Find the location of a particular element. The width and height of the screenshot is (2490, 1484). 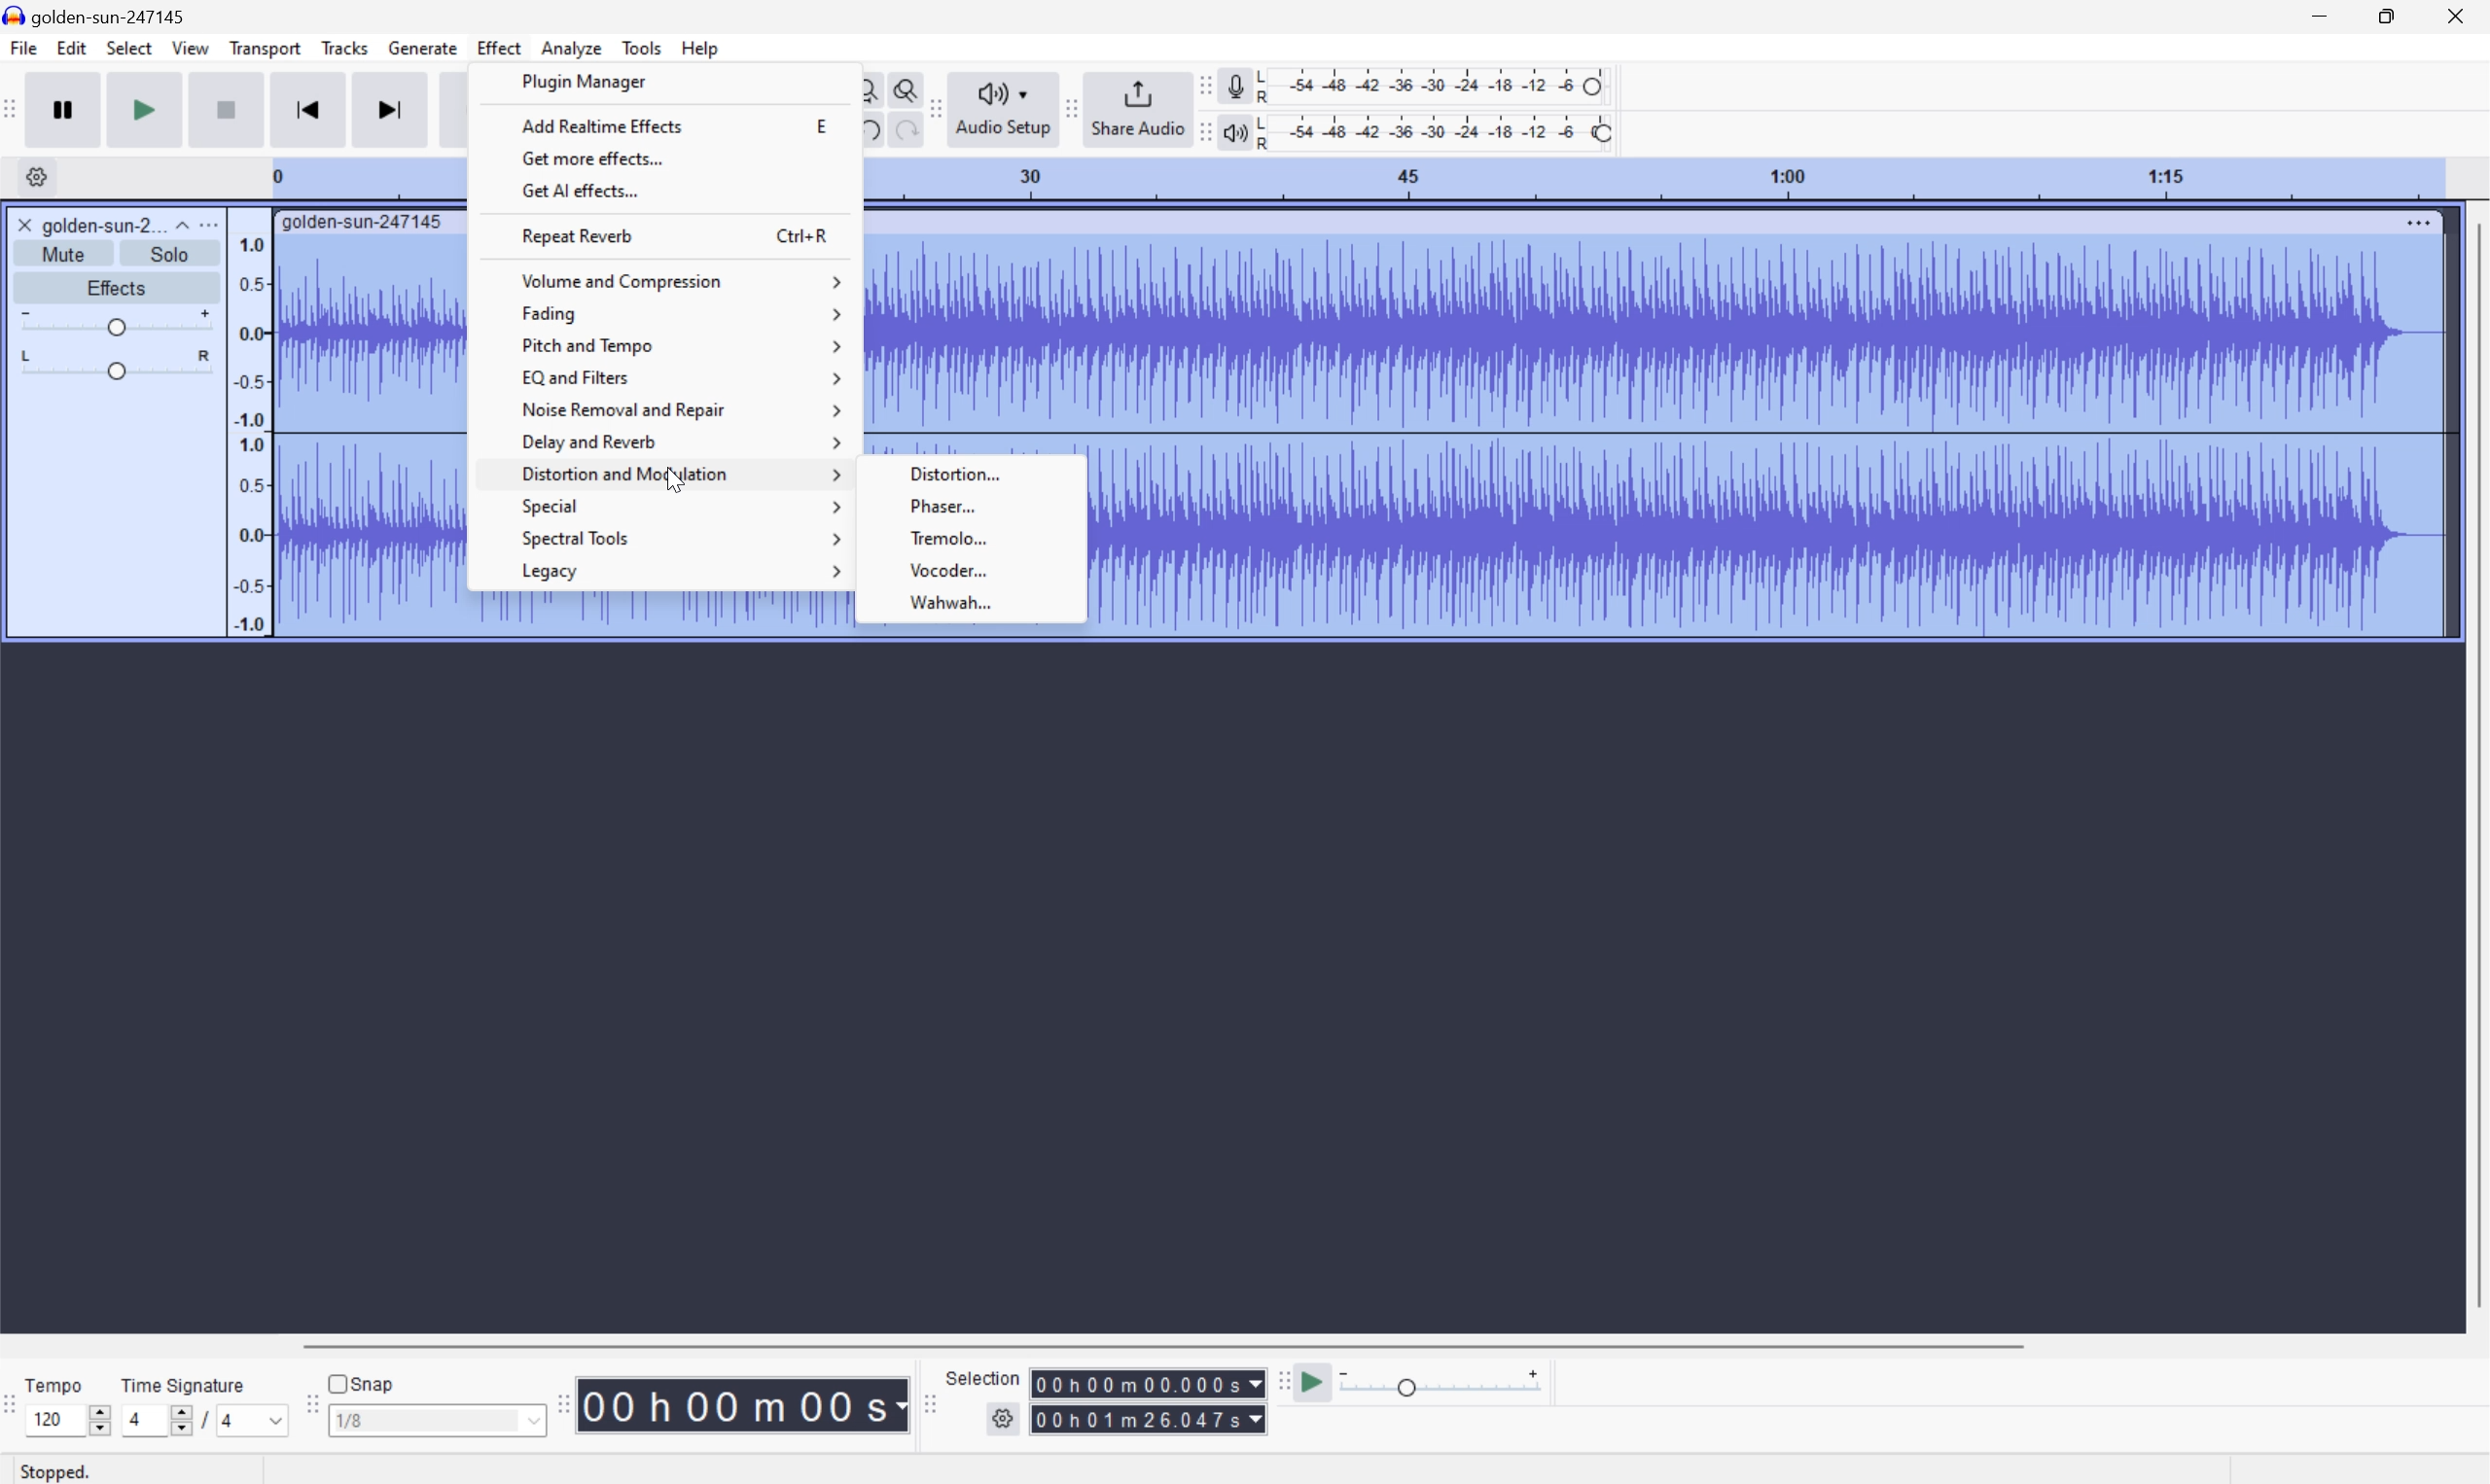

Audacity audio share toolbar is located at coordinates (936, 105).